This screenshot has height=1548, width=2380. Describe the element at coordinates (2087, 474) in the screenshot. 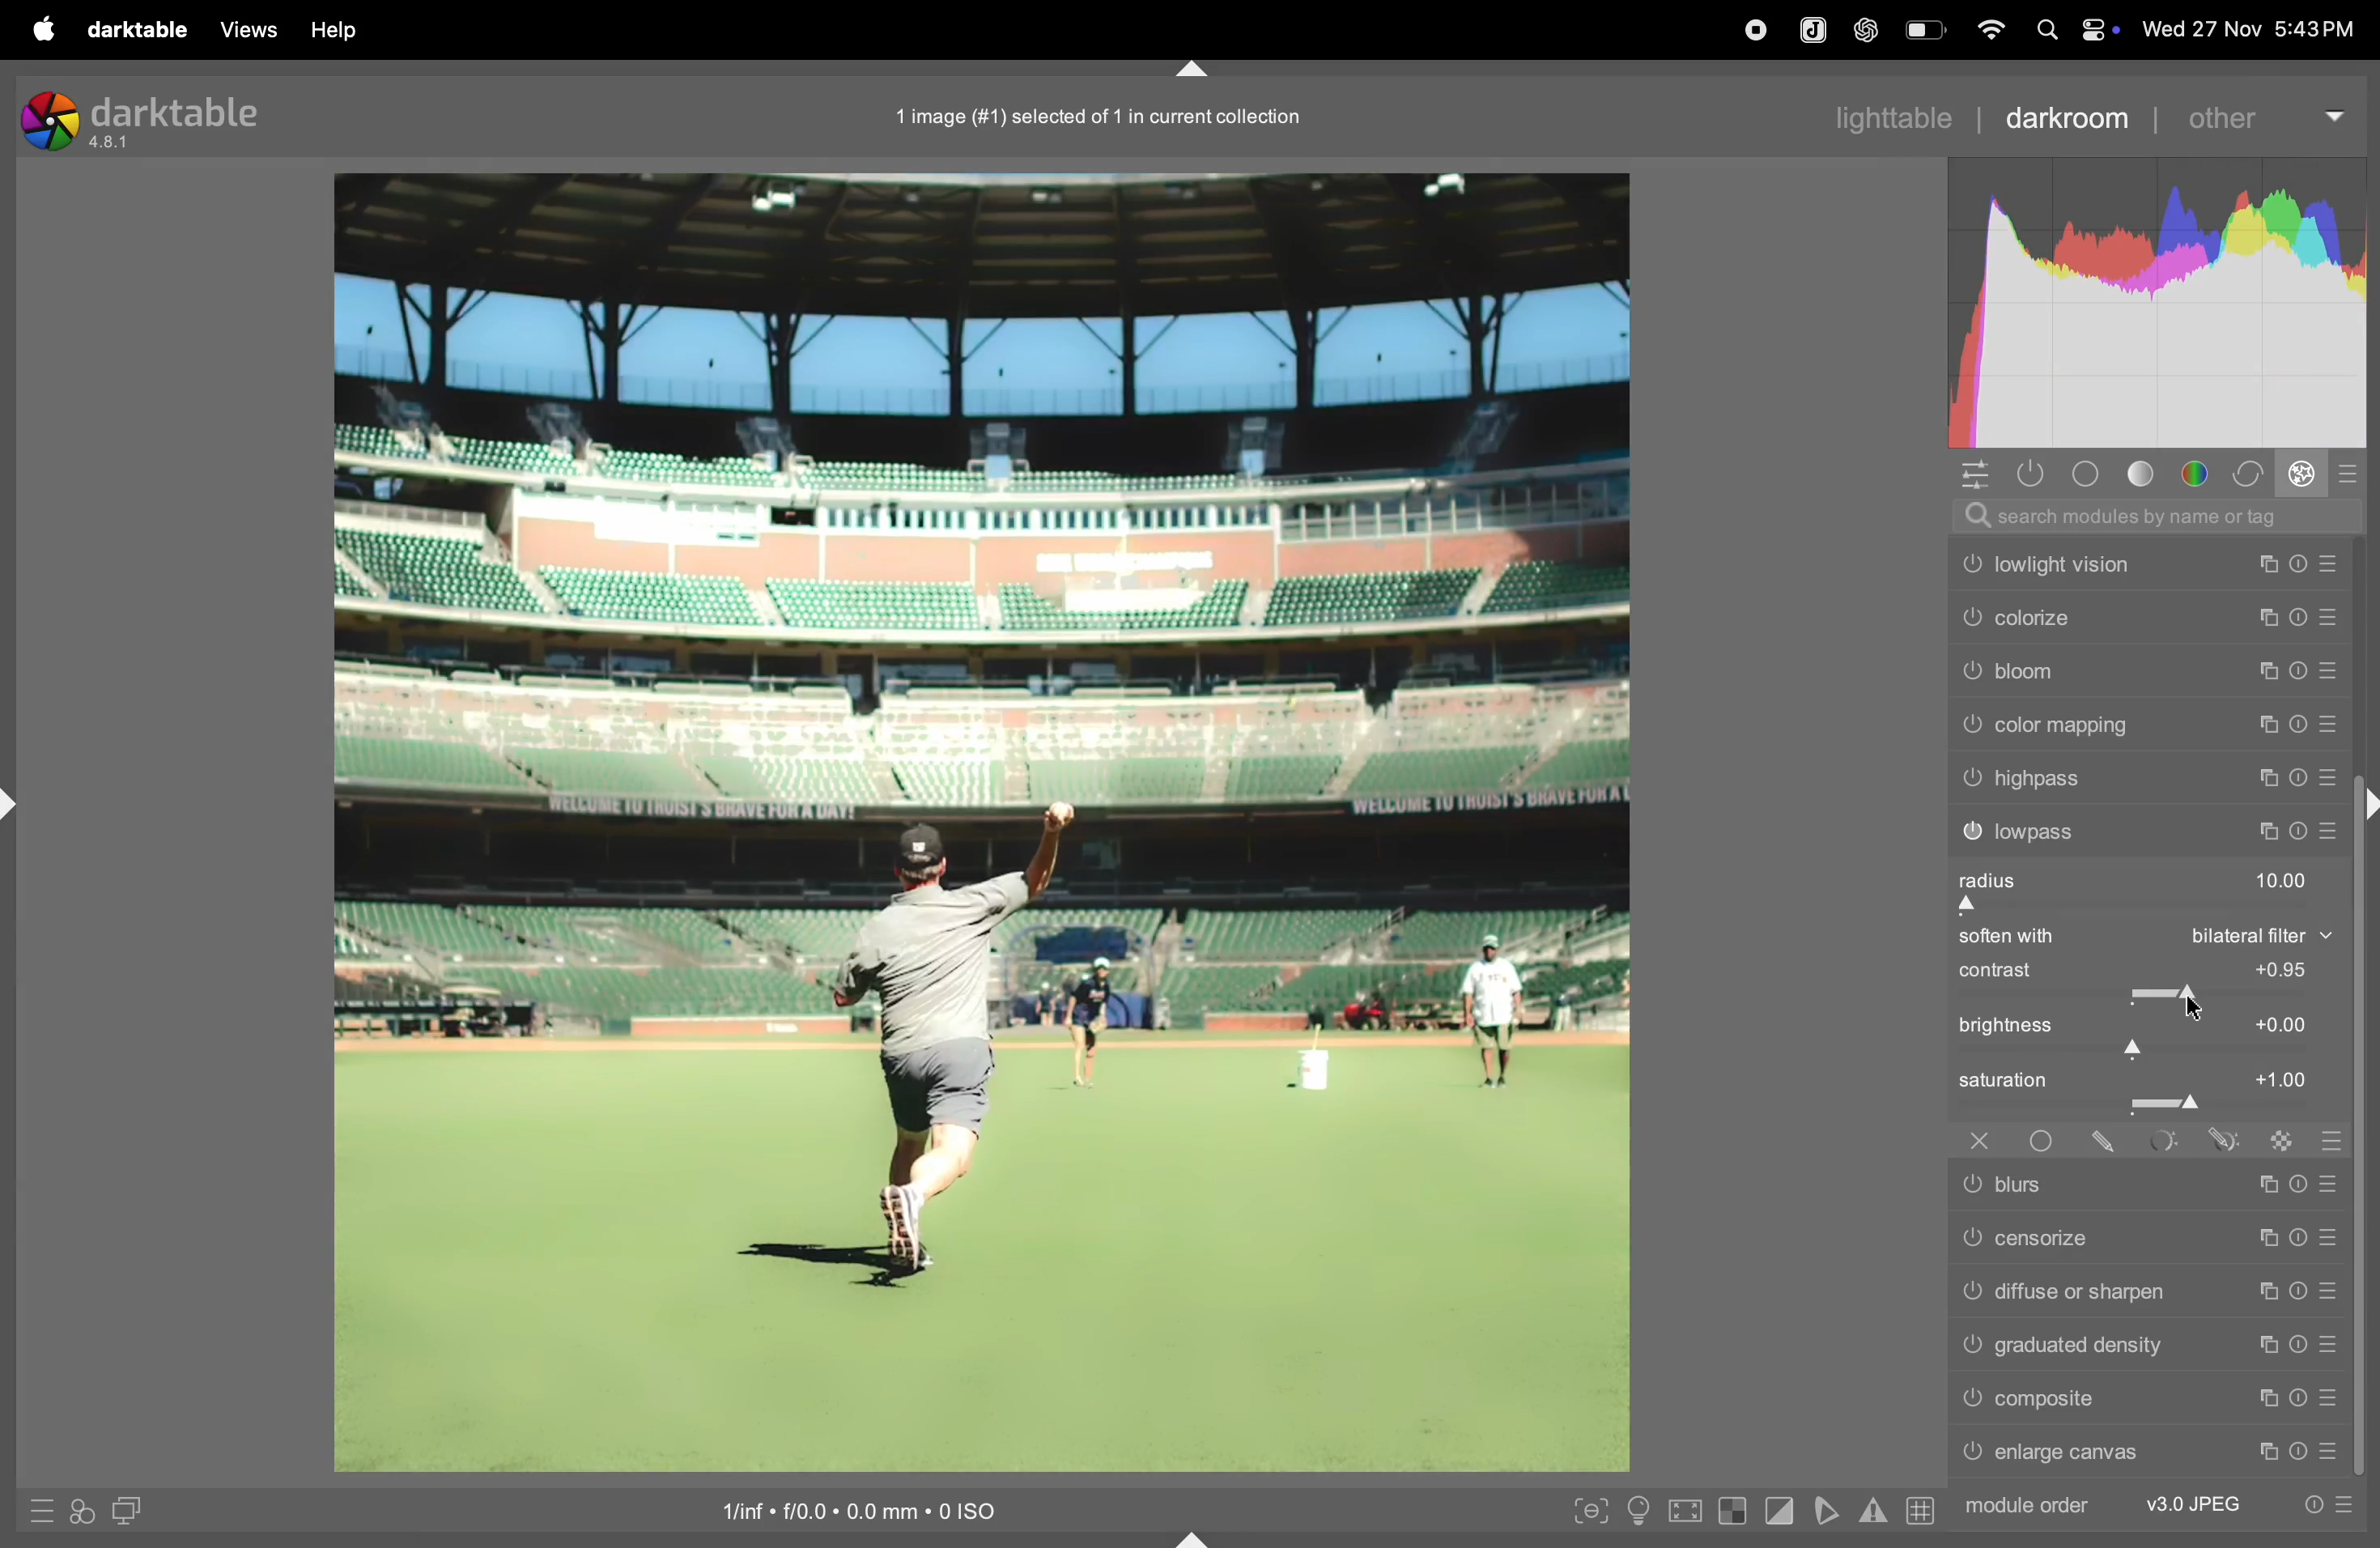

I see `base` at that location.